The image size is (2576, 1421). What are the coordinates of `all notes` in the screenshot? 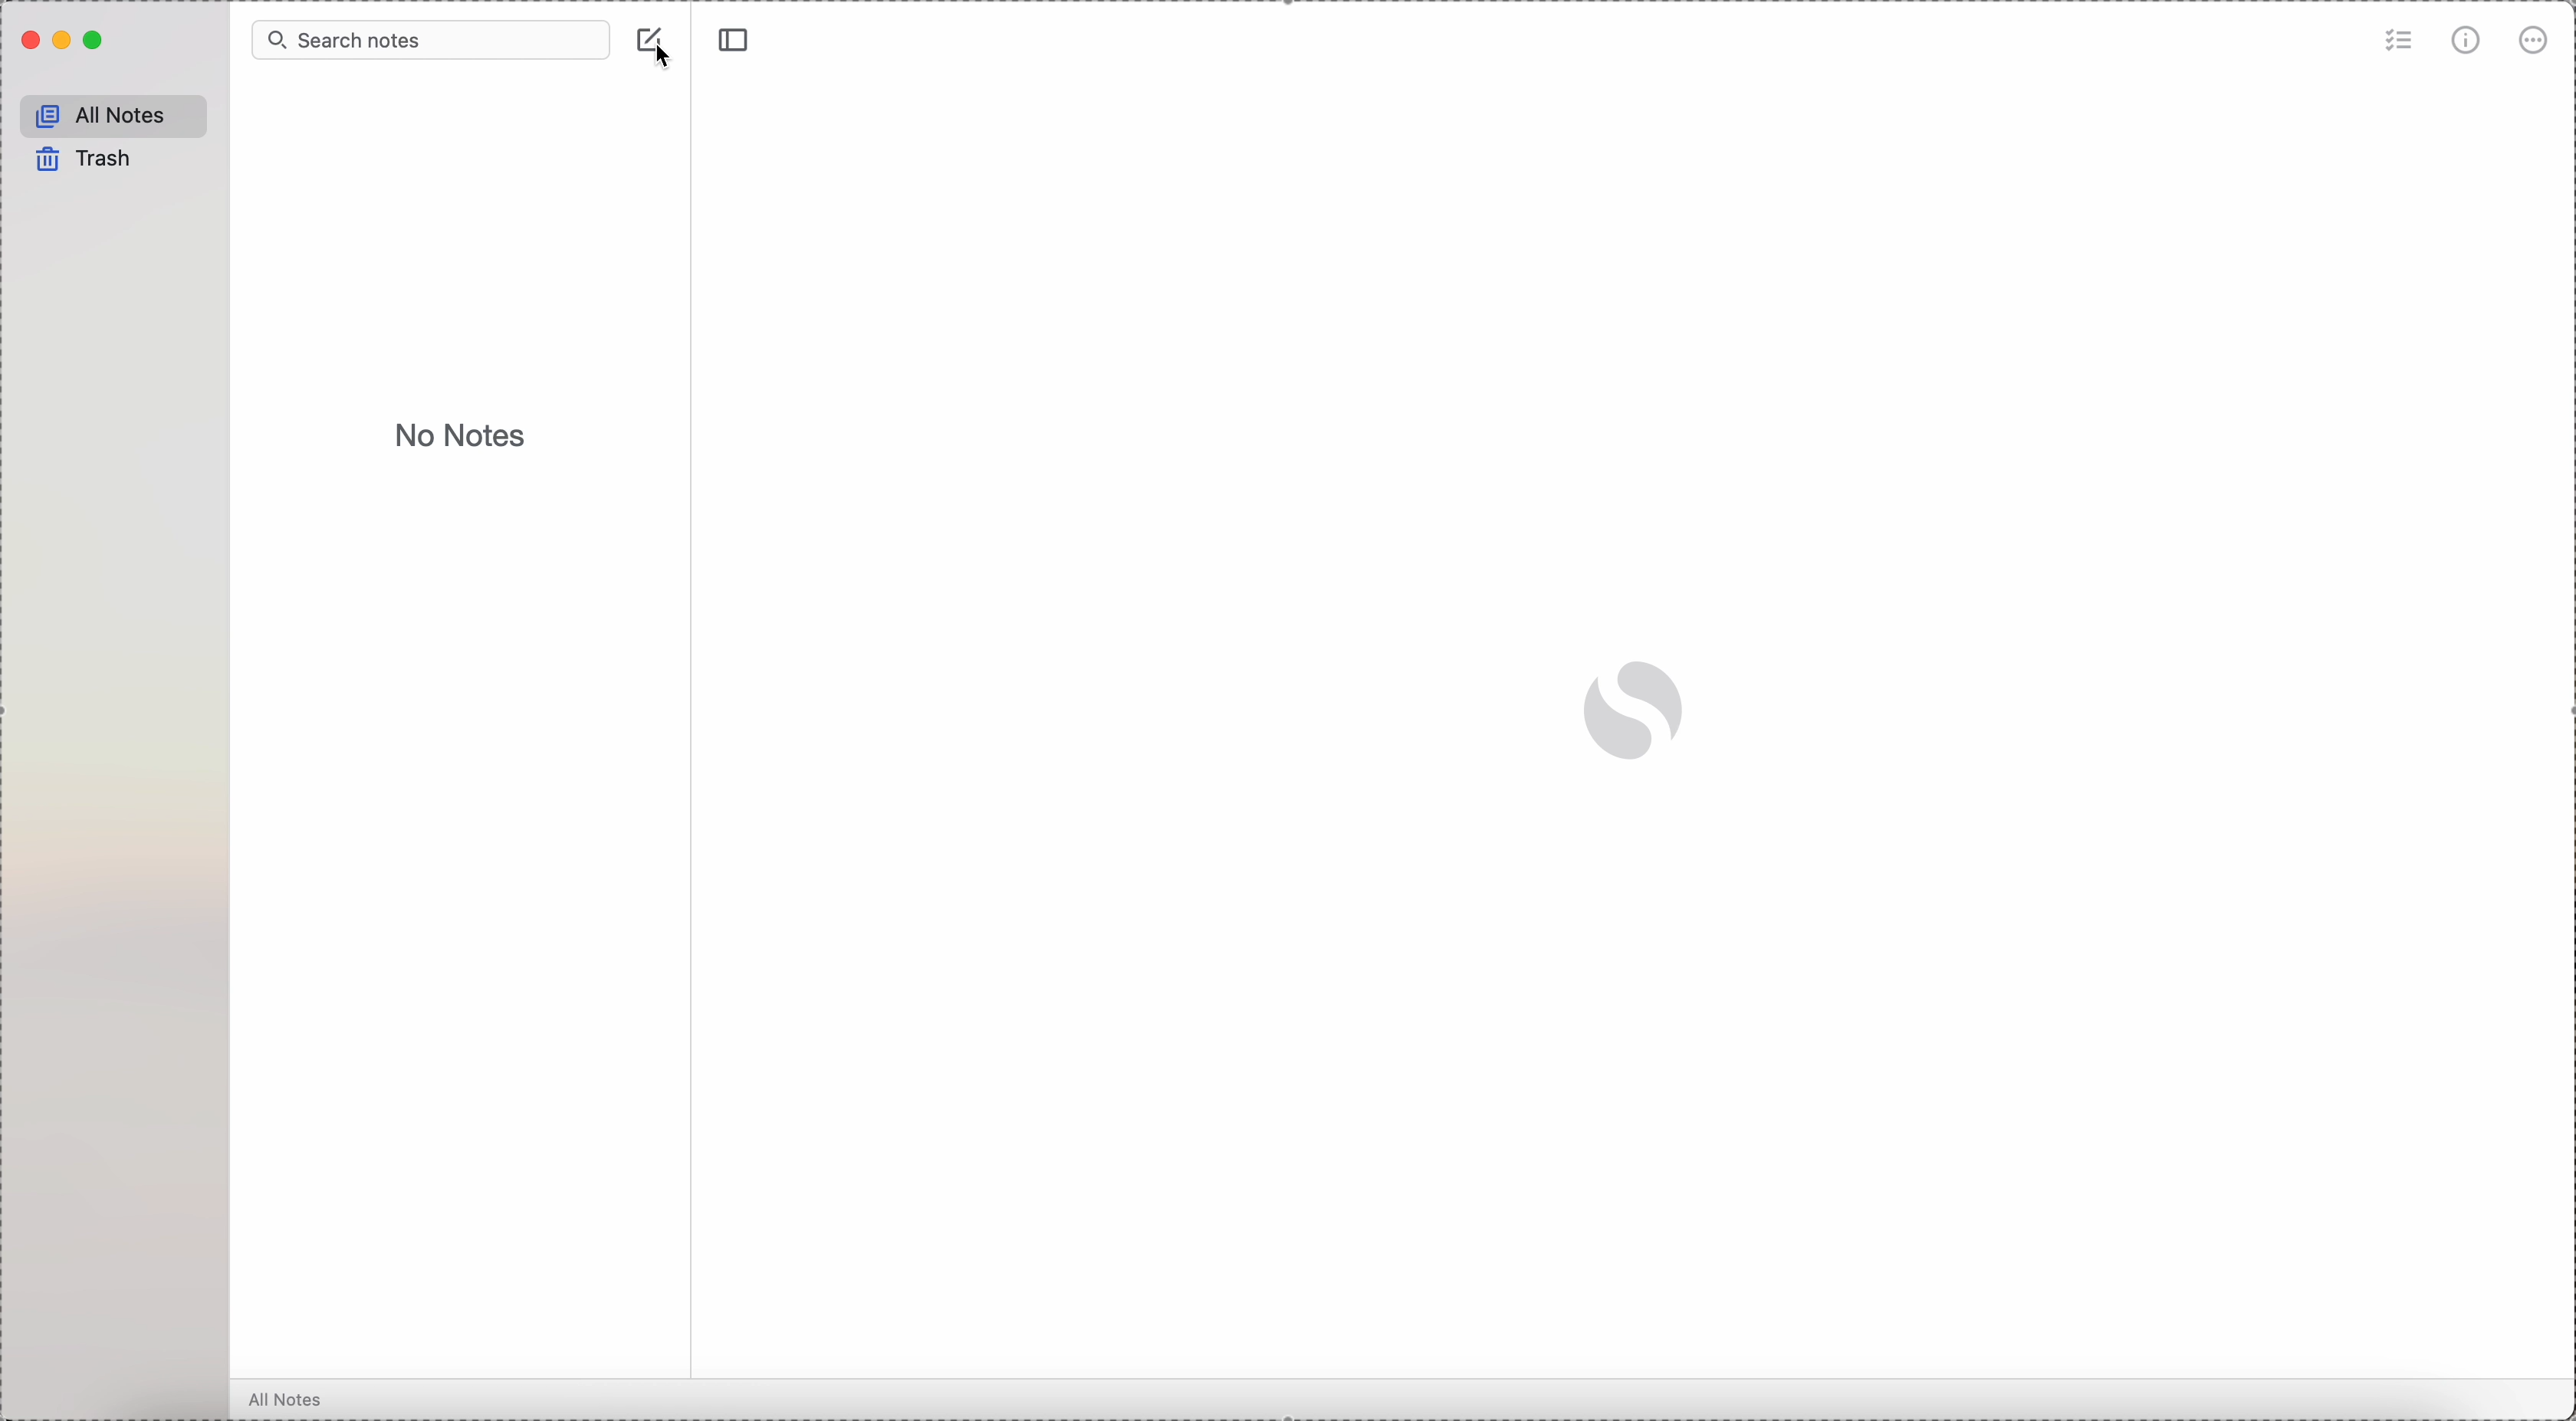 It's located at (118, 113).